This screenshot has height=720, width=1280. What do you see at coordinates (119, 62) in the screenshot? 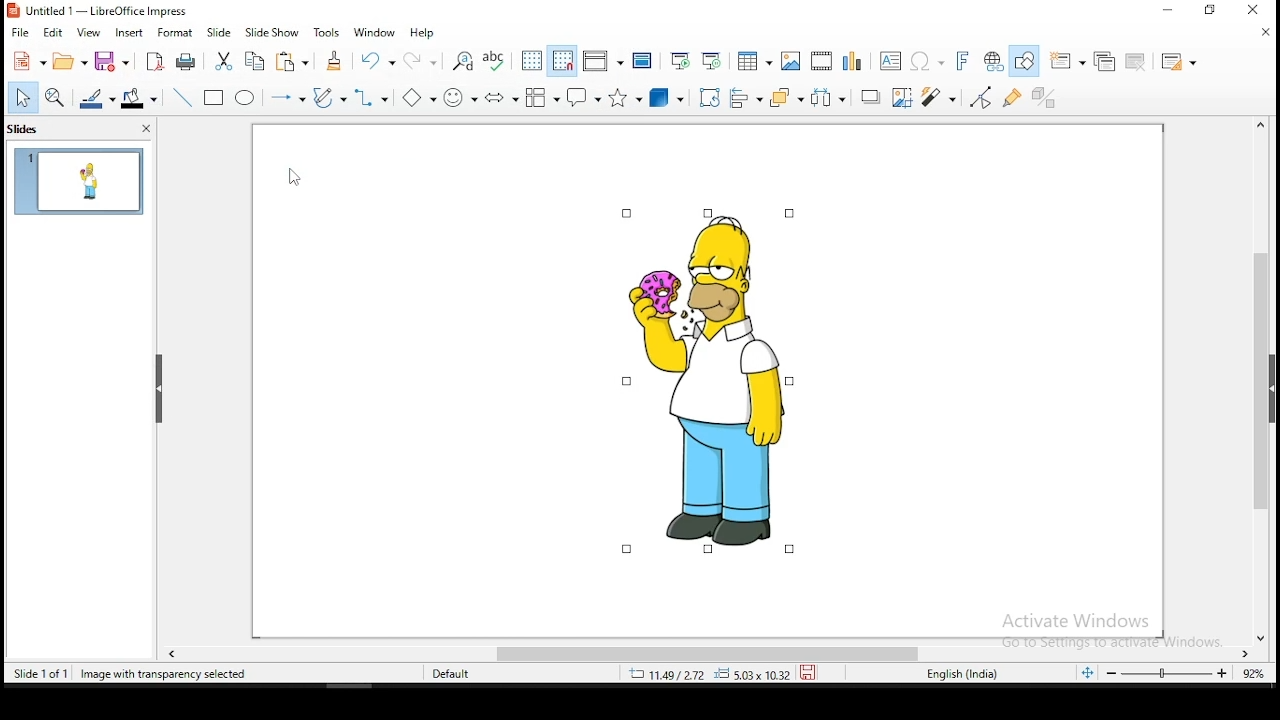
I see `save` at bounding box center [119, 62].